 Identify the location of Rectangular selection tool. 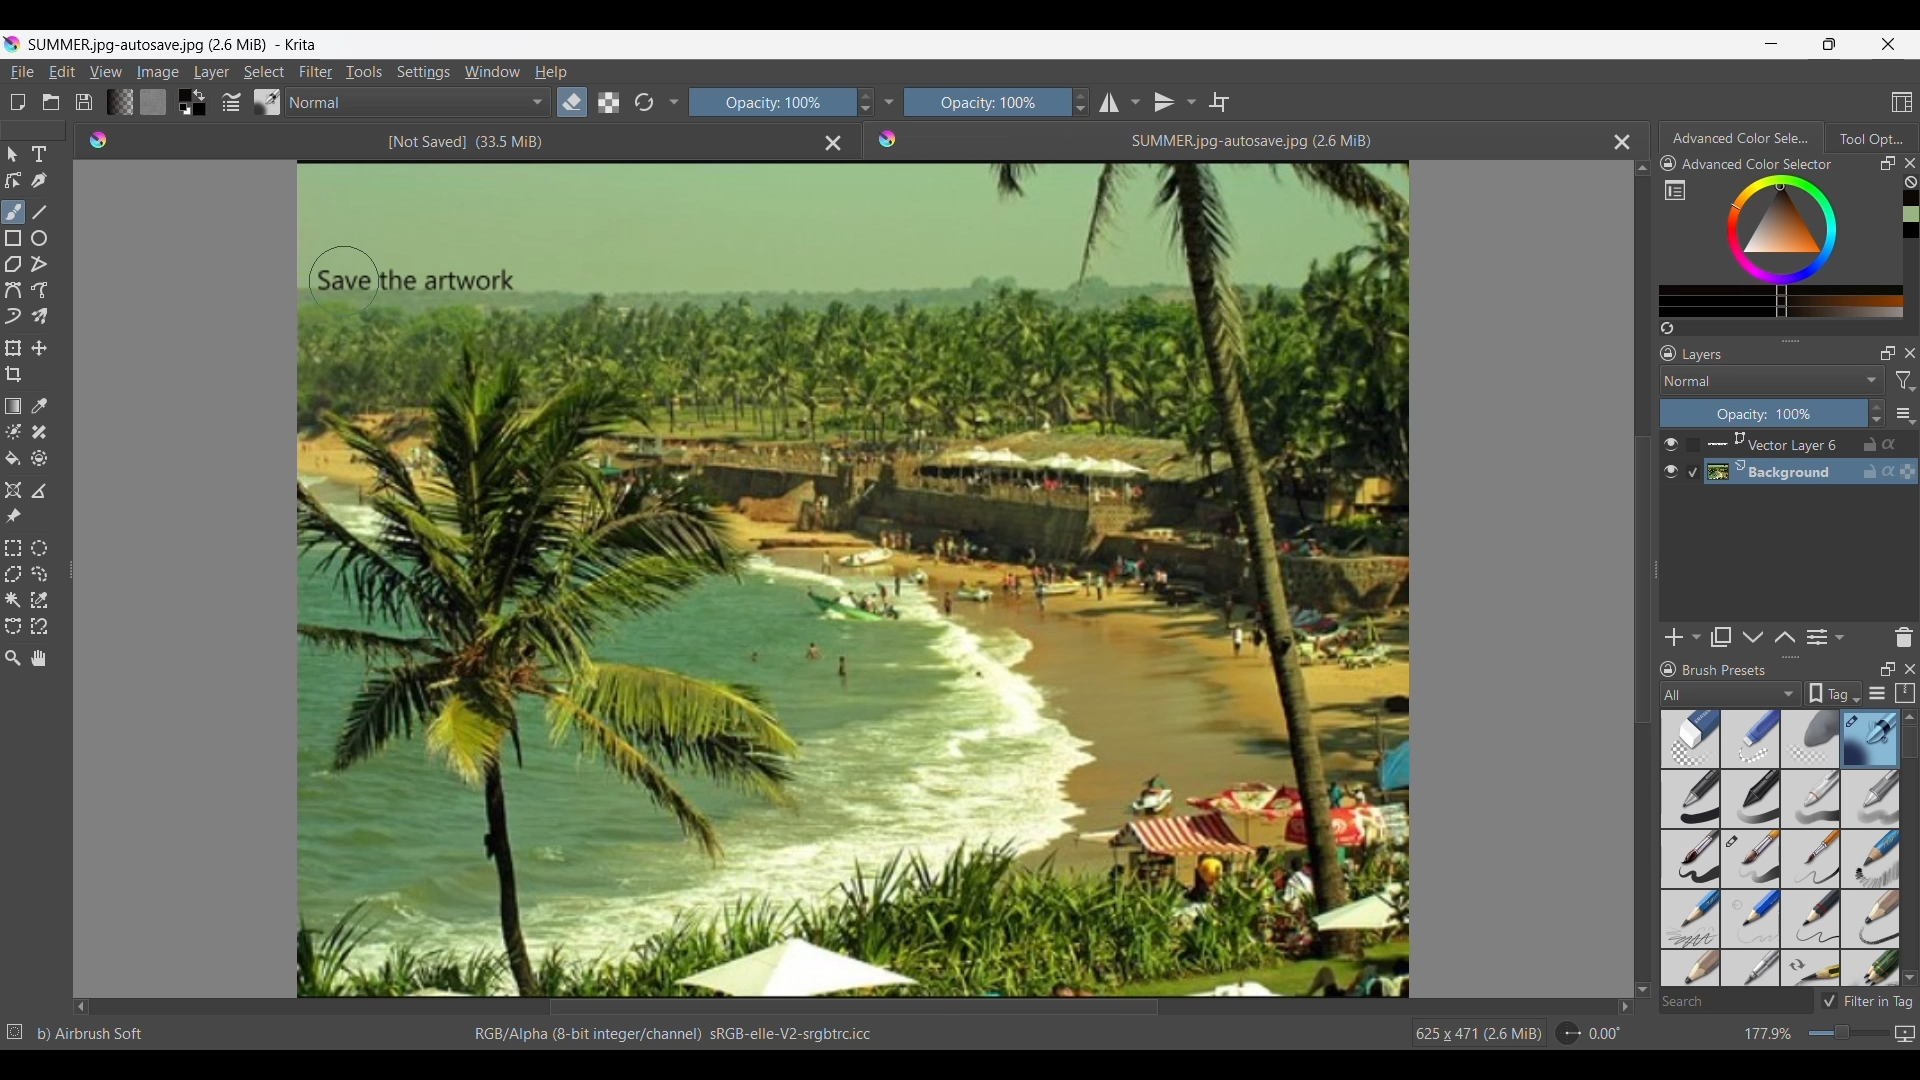
(12, 548).